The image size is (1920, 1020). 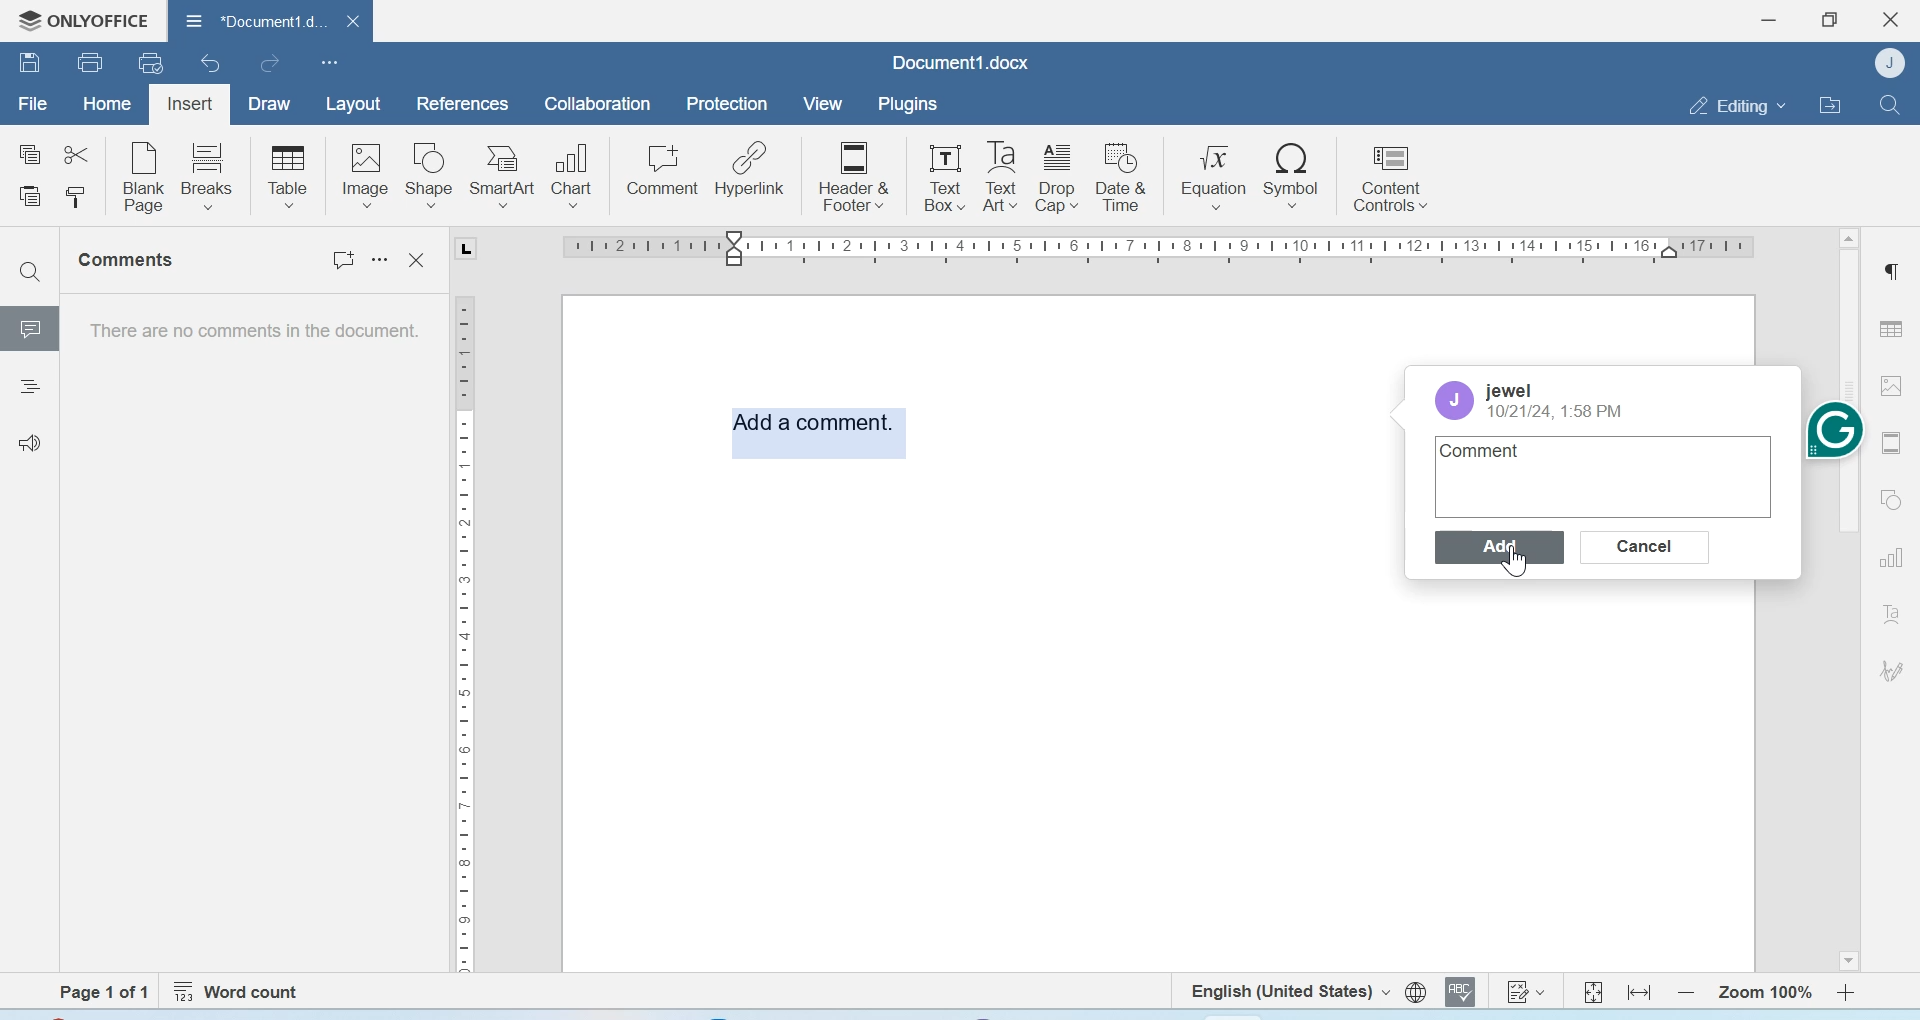 What do you see at coordinates (420, 261) in the screenshot?
I see `Close` at bounding box center [420, 261].